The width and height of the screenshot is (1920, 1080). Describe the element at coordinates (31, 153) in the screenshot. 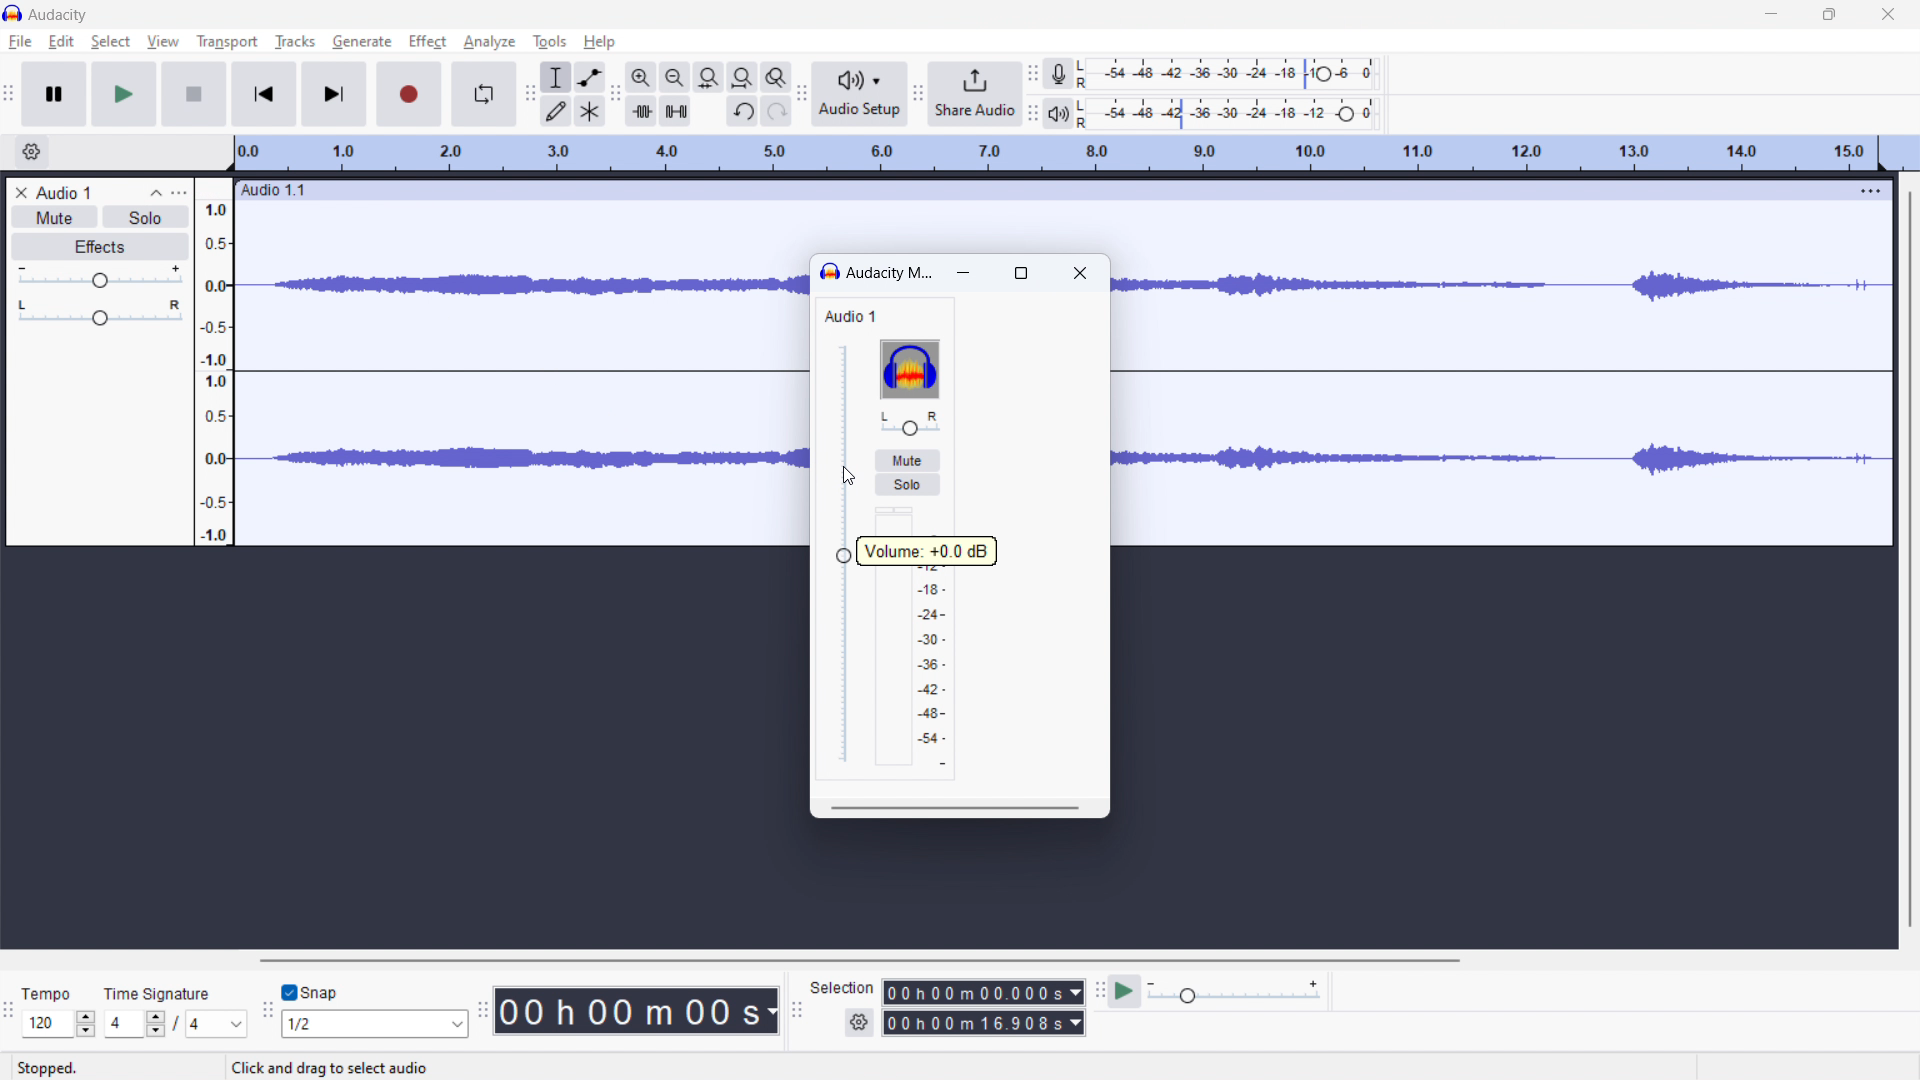

I see `timeline settings` at that location.